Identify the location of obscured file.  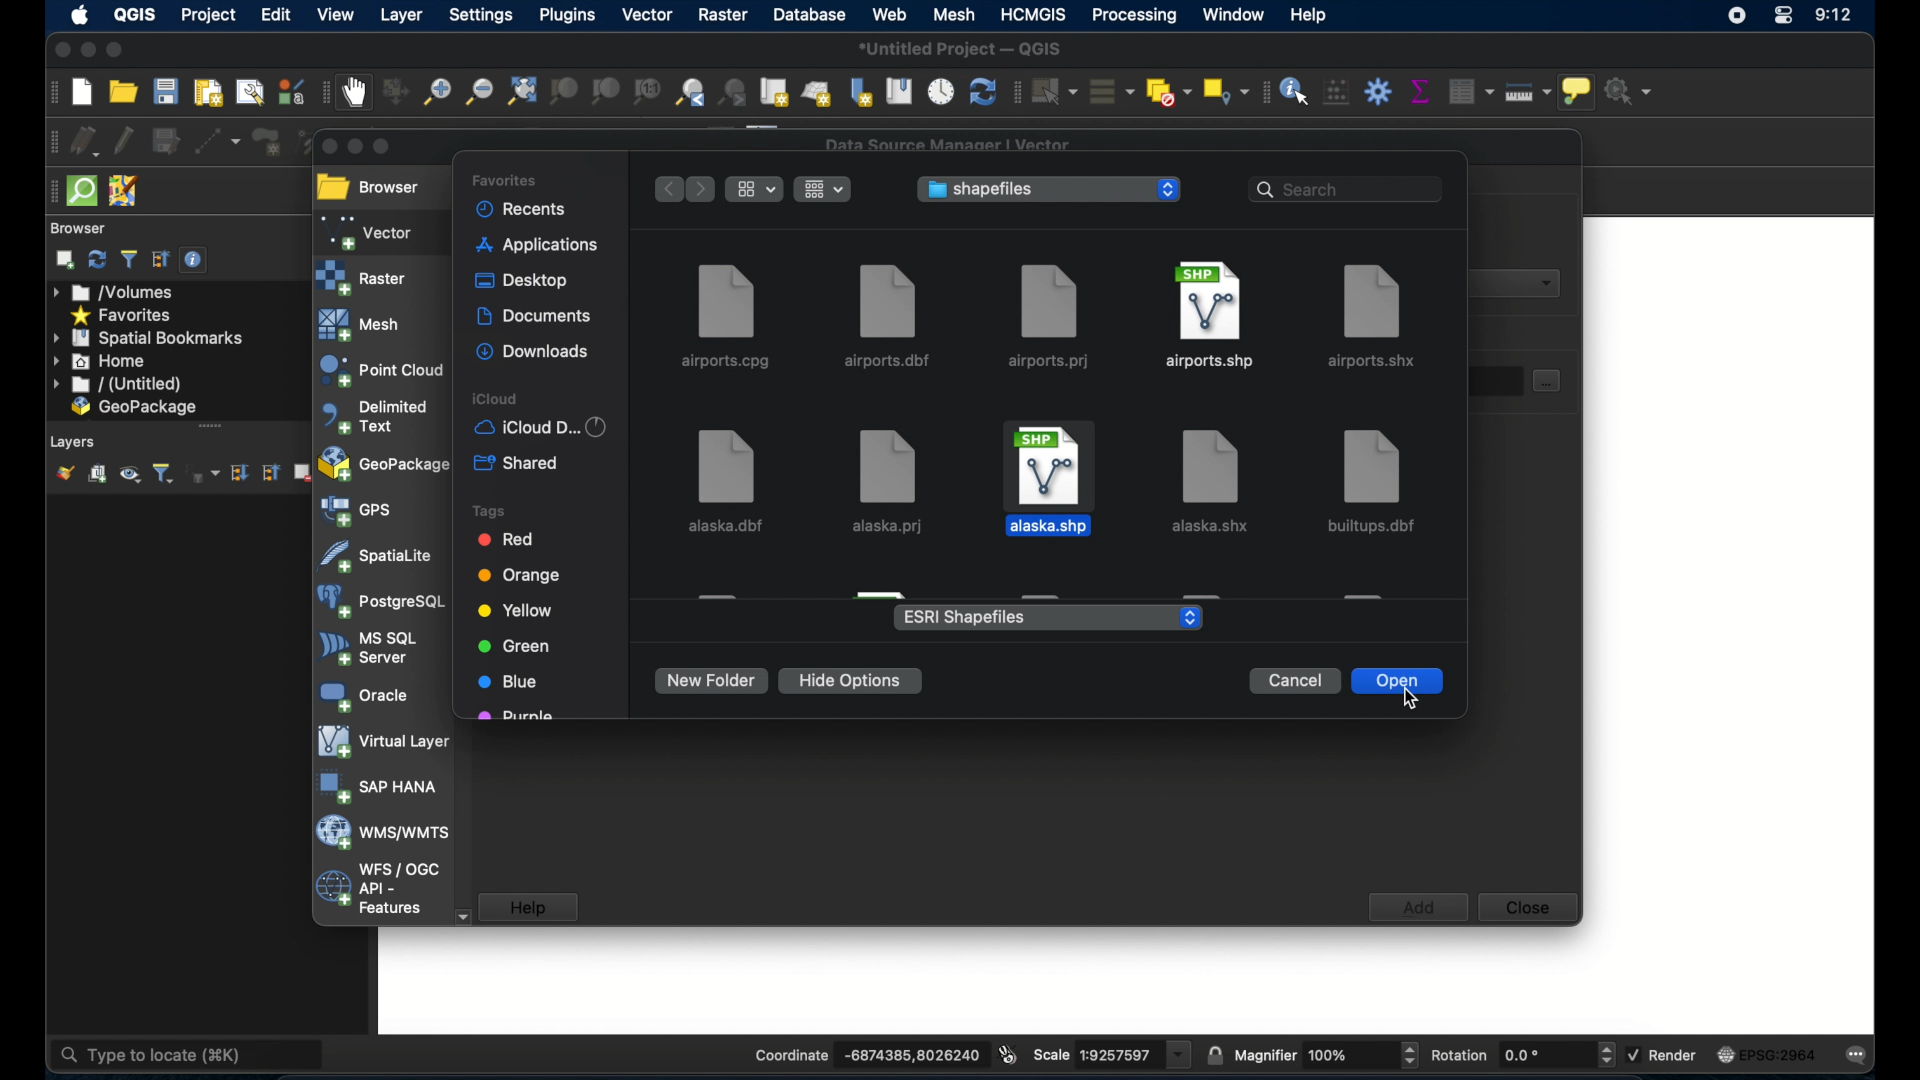
(717, 597).